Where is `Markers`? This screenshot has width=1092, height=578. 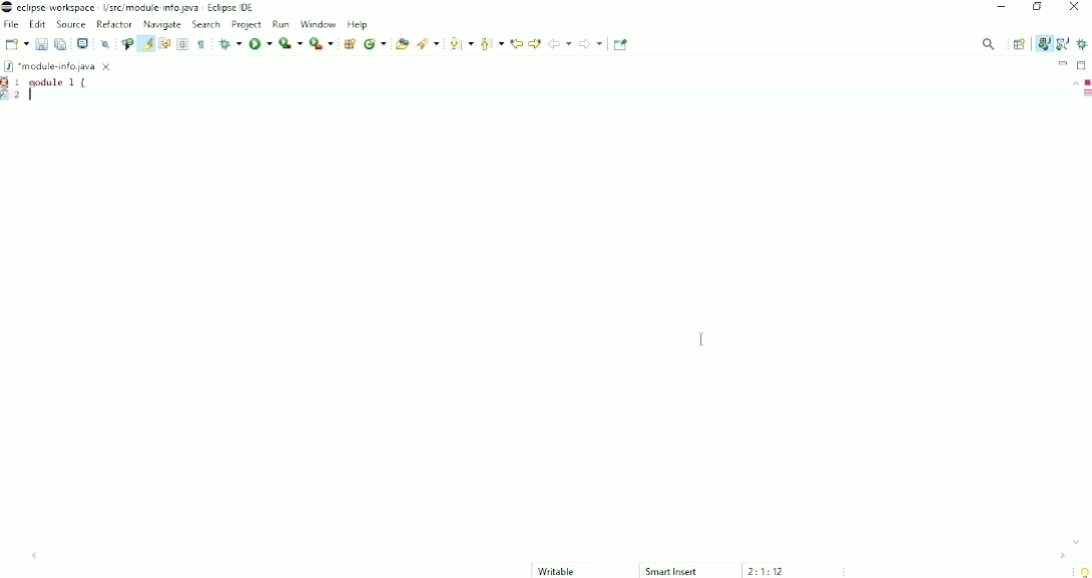
Markers is located at coordinates (1086, 94).